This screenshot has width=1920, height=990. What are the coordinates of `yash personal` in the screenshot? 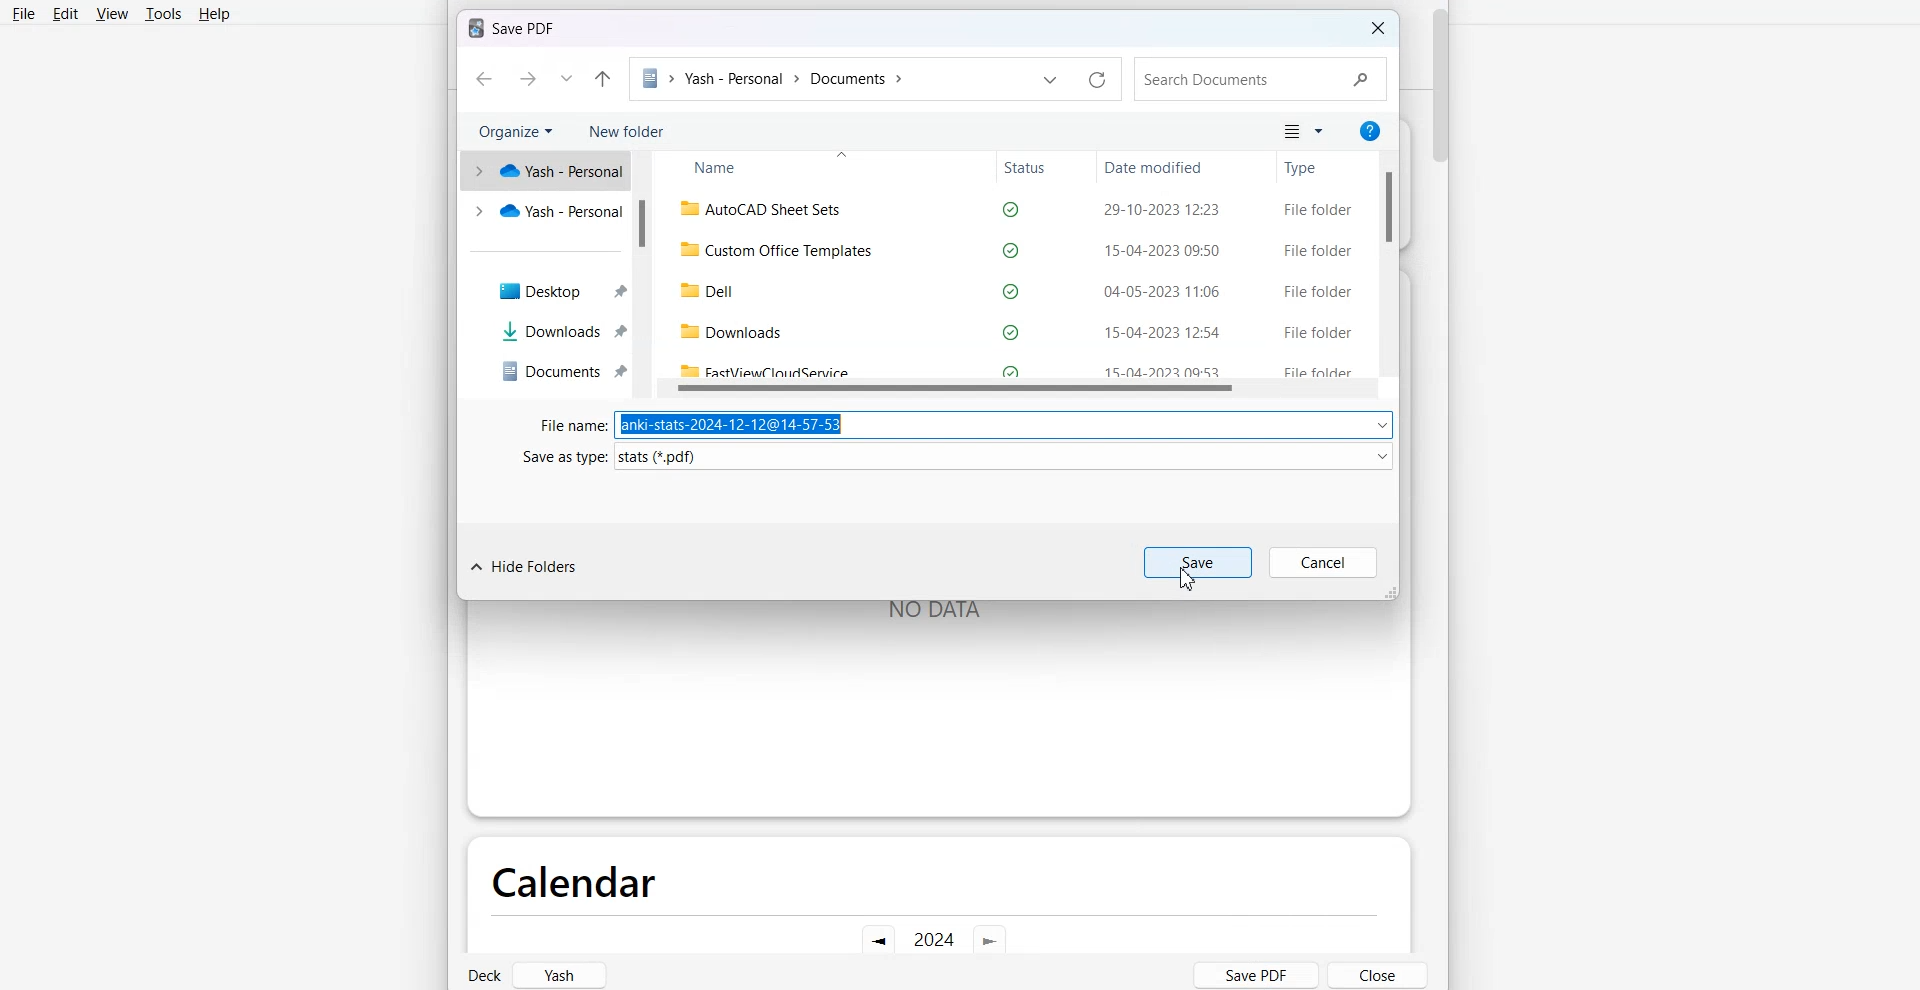 It's located at (541, 215).